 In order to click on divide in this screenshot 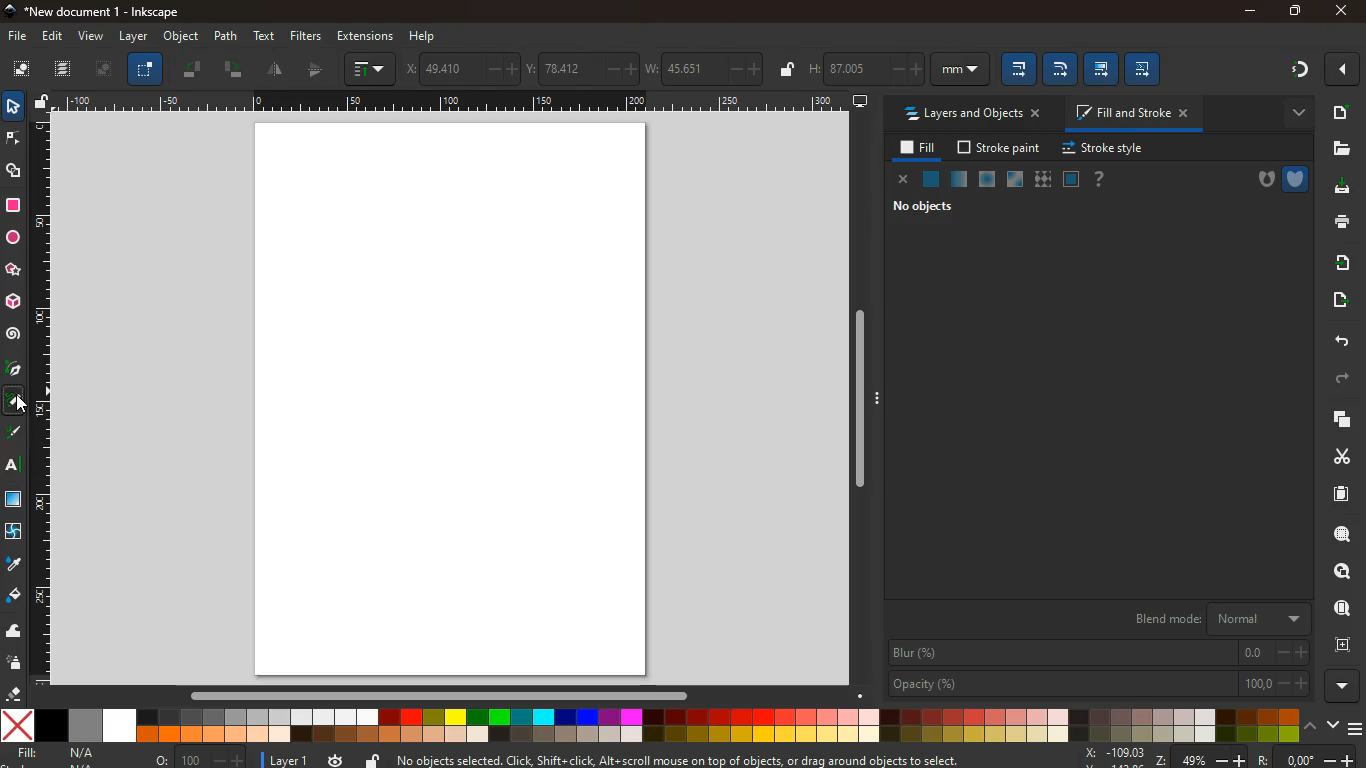, I will do `click(316, 71)`.